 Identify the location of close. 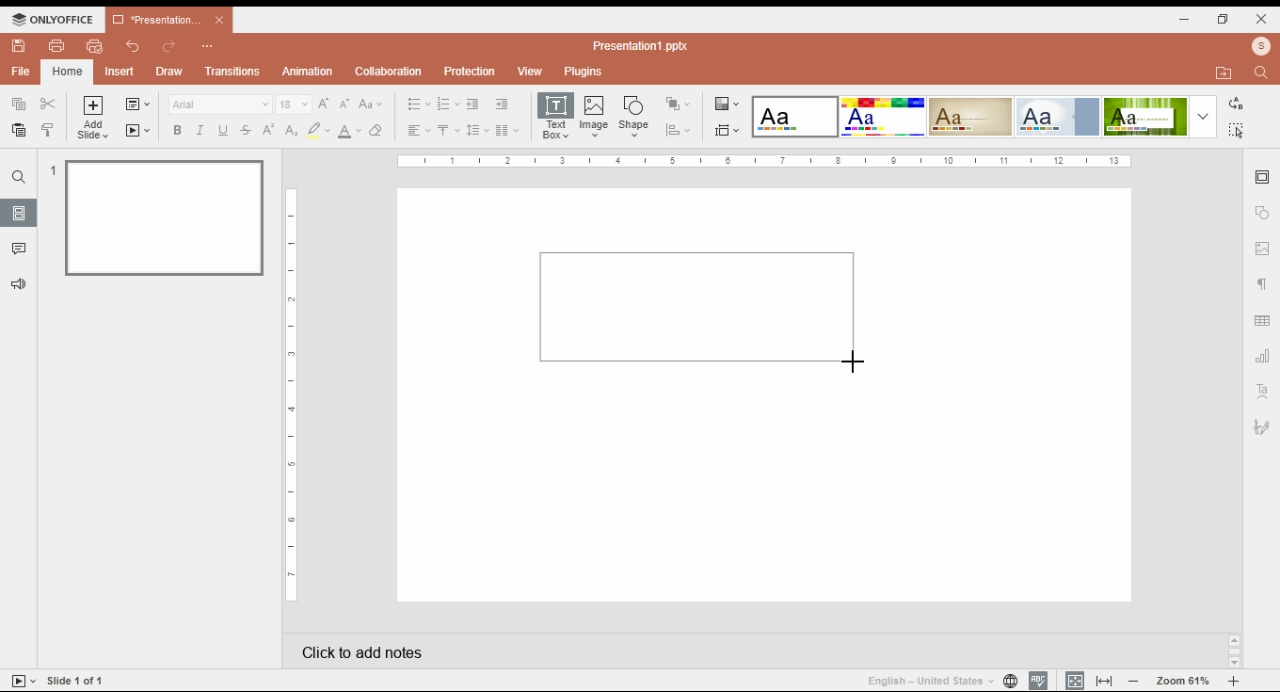
(220, 20).